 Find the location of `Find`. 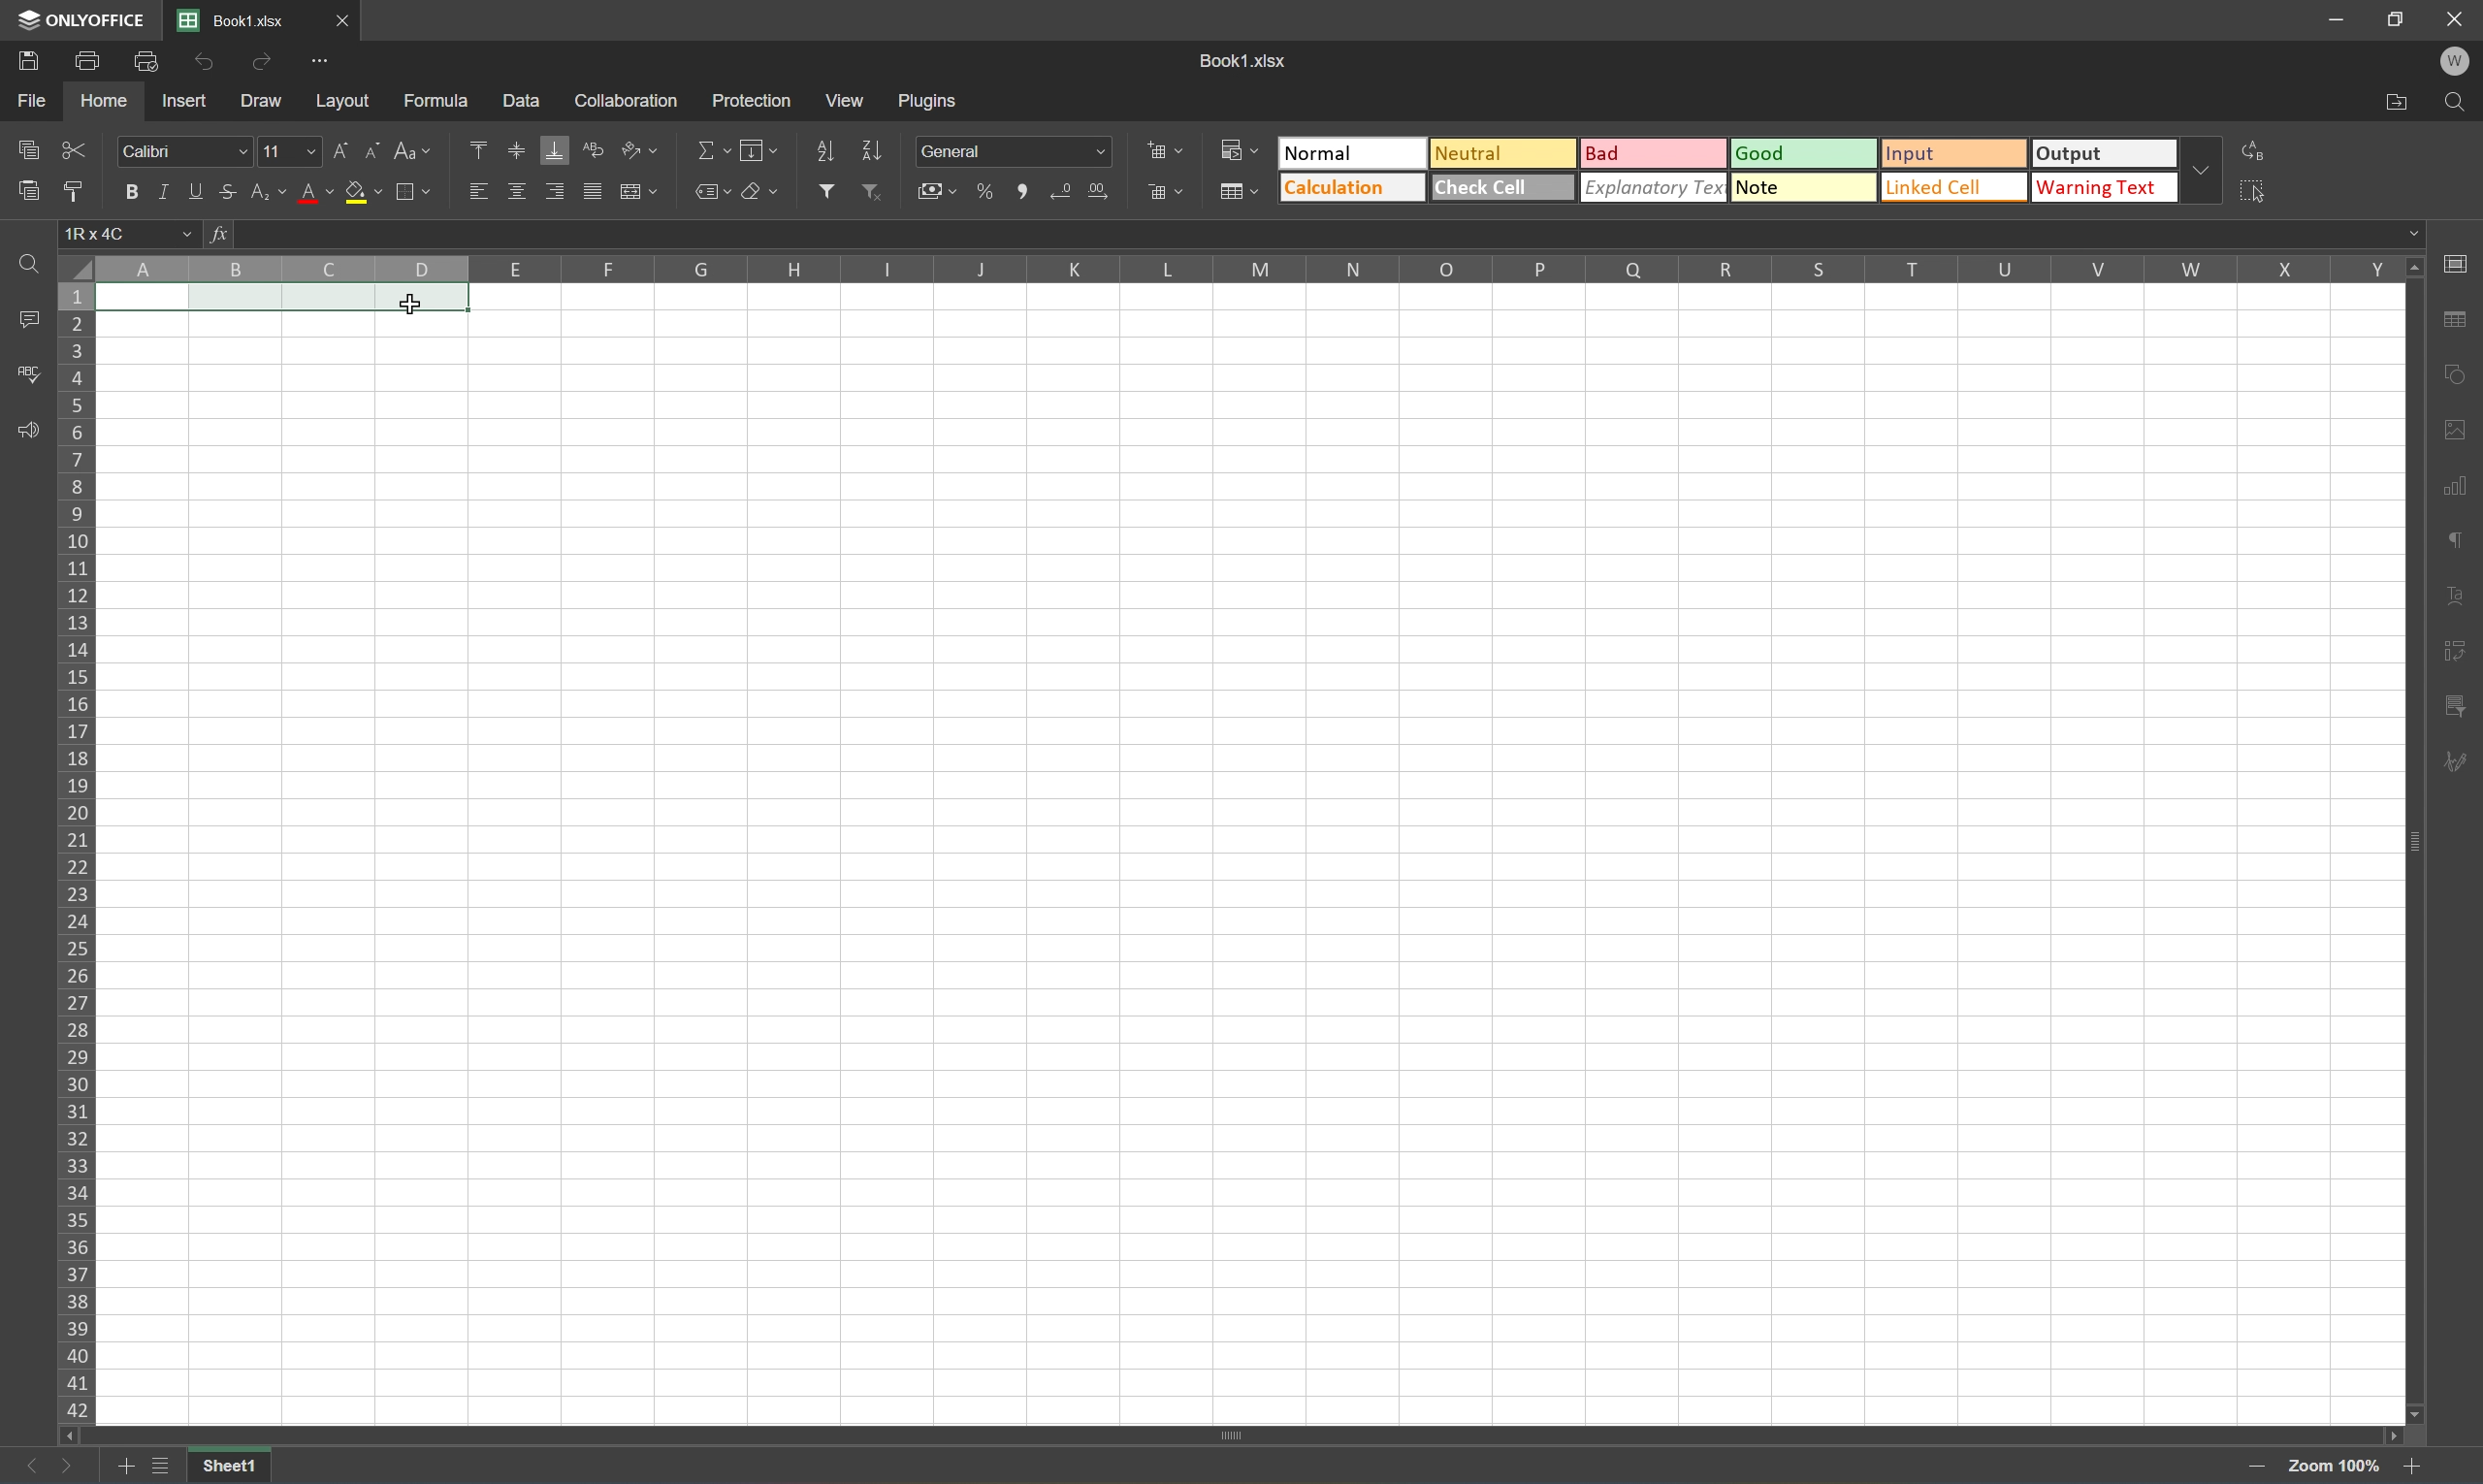

Find is located at coordinates (2460, 103).